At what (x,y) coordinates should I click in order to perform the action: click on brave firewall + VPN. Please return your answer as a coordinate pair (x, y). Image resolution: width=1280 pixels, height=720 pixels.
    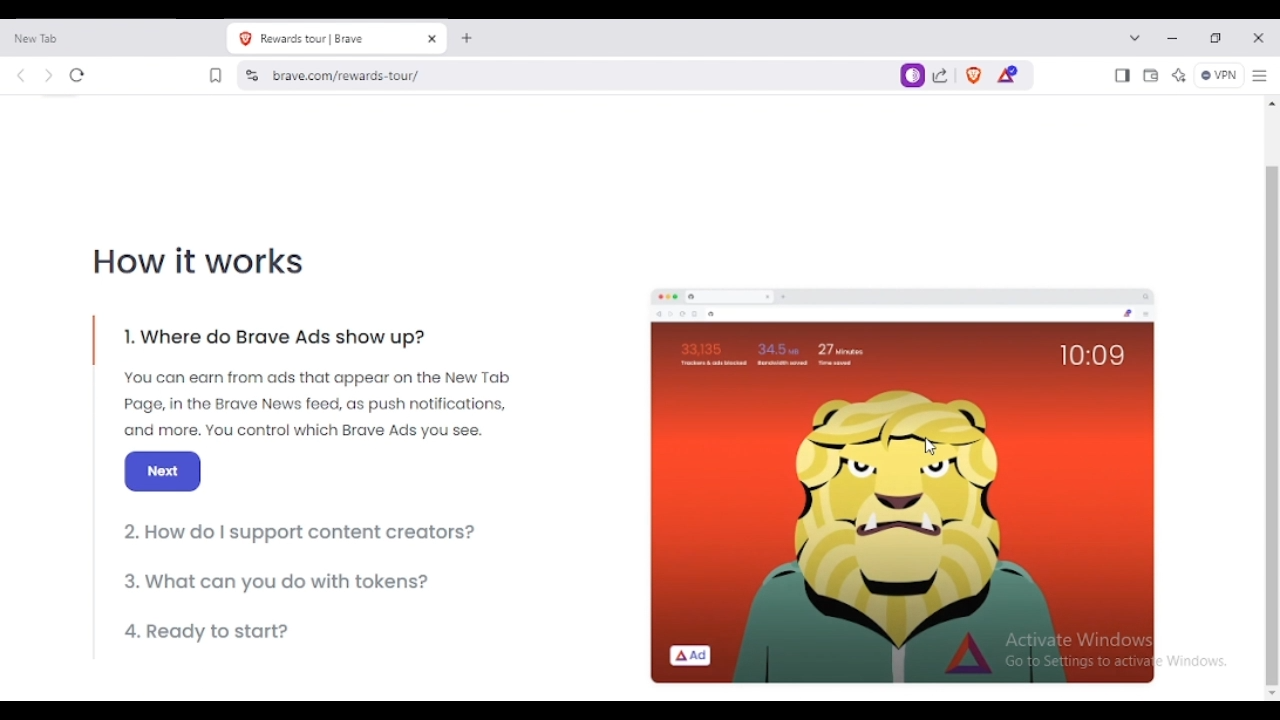
    Looking at the image, I should click on (1218, 75).